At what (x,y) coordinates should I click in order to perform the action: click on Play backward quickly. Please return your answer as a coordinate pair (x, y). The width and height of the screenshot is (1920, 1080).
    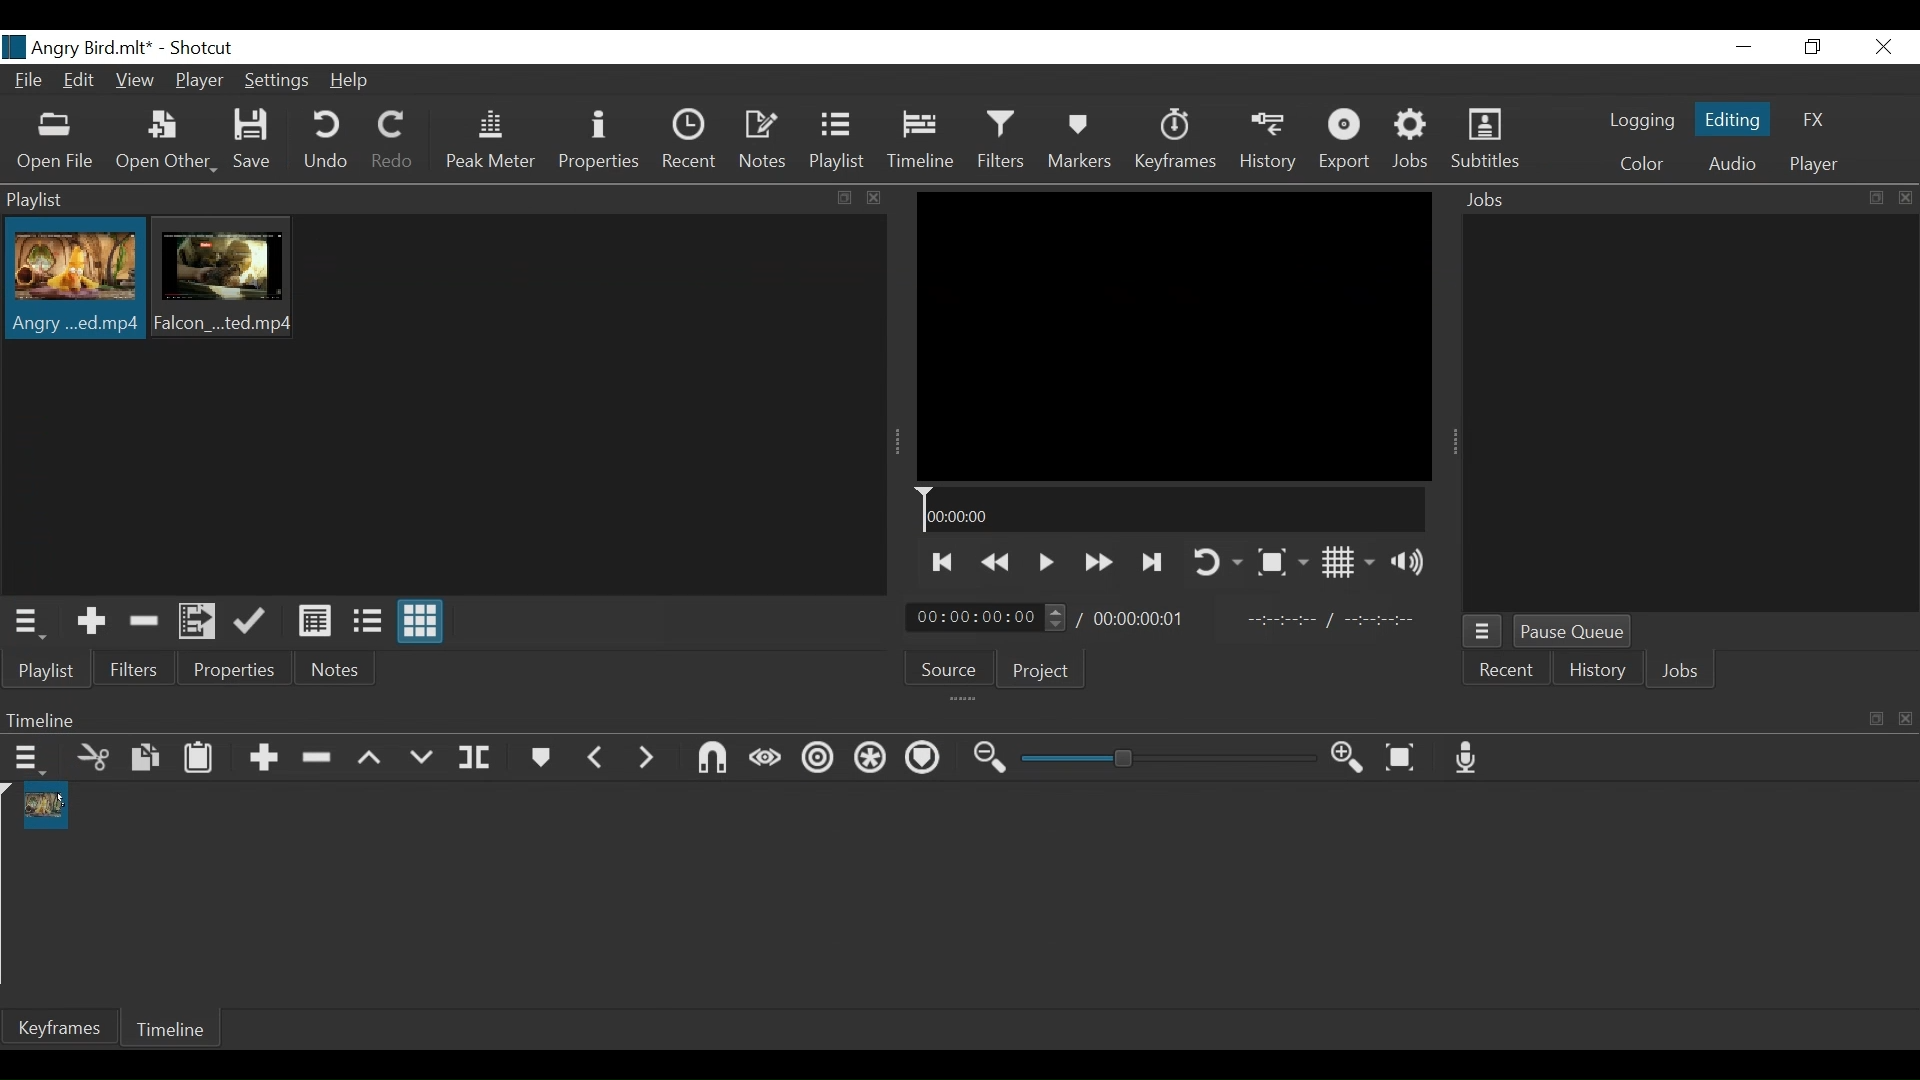
    Looking at the image, I should click on (997, 564).